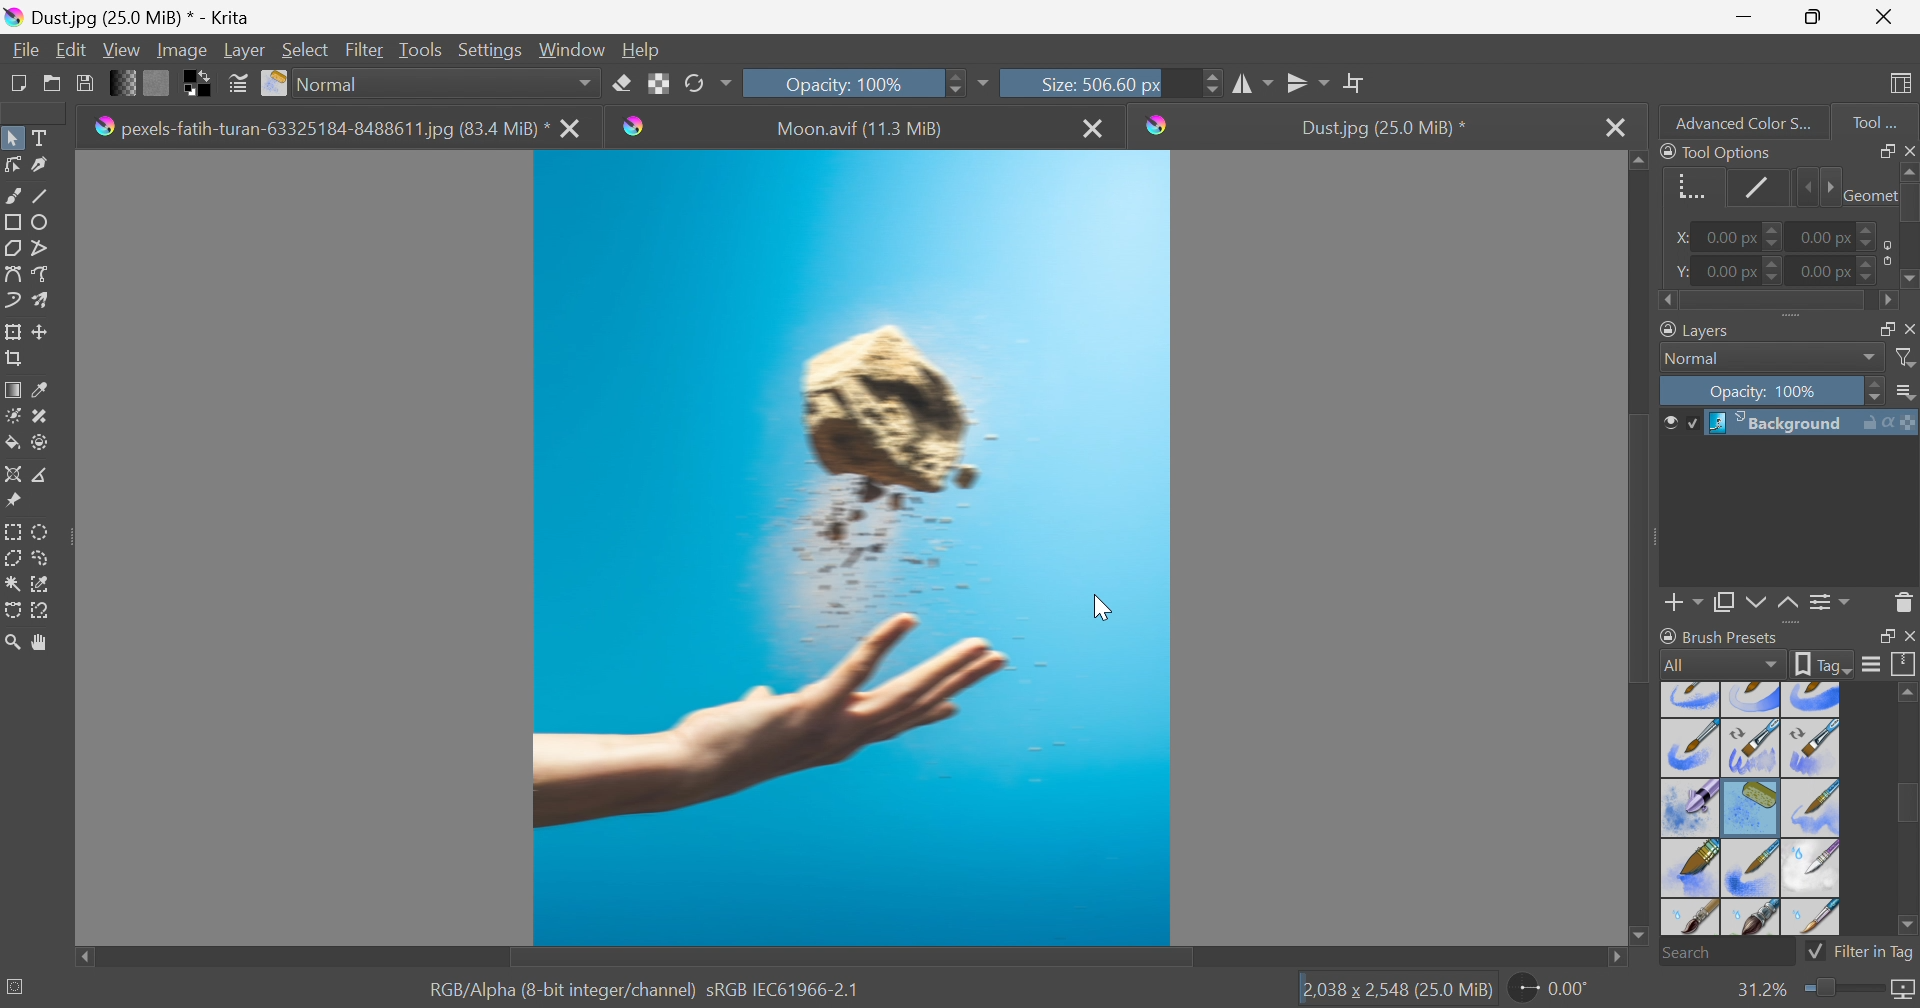 Image resolution: width=1920 pixels, height=1008 pixels. Describe the element at coordinates (635, 126) in the screenshot. I see `krita logo` at that location.